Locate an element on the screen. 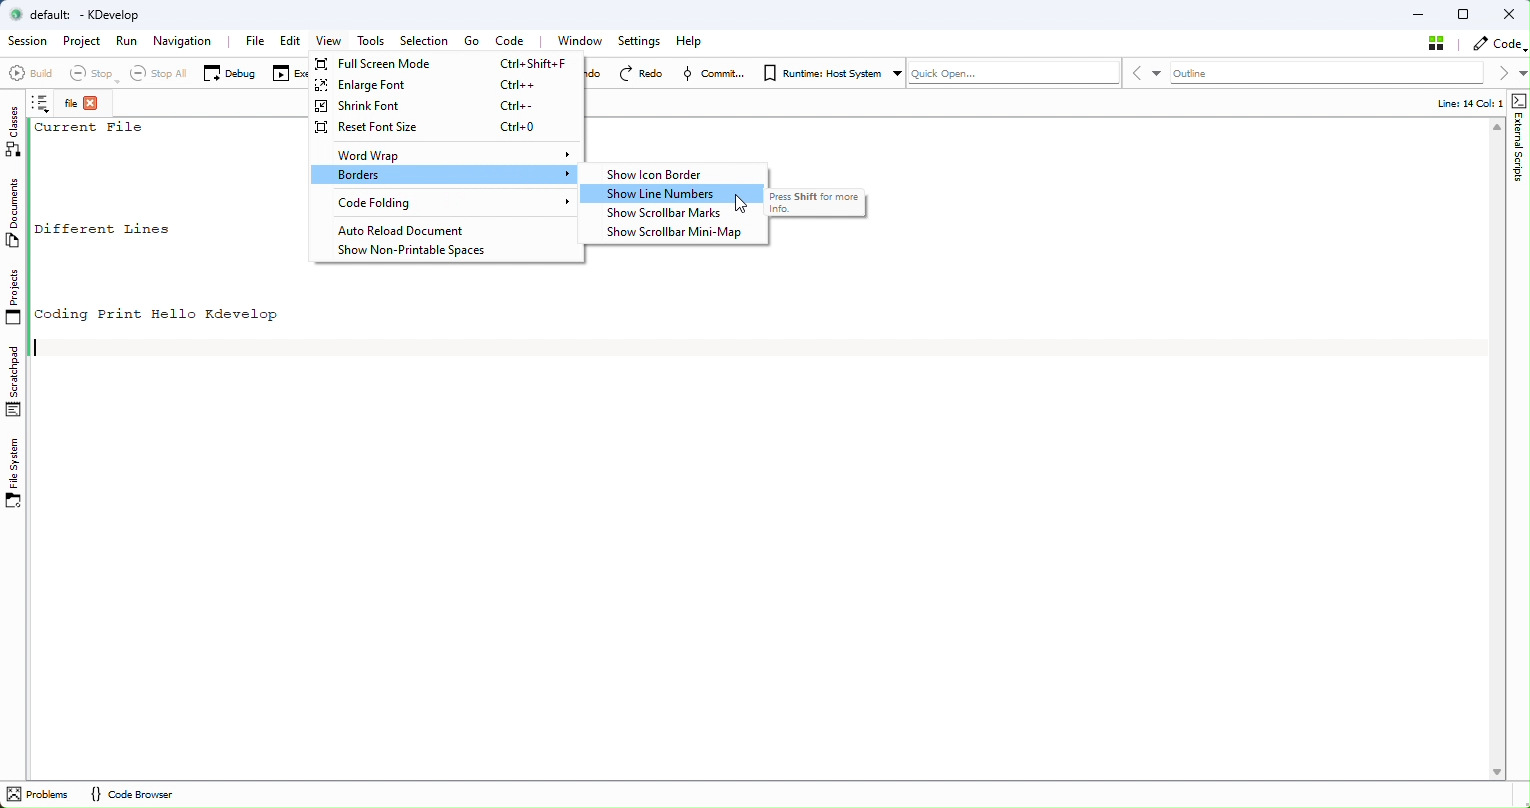 The height and width of the screenshot is (808, 1530). Minimap is located at coordinates (680, 234).